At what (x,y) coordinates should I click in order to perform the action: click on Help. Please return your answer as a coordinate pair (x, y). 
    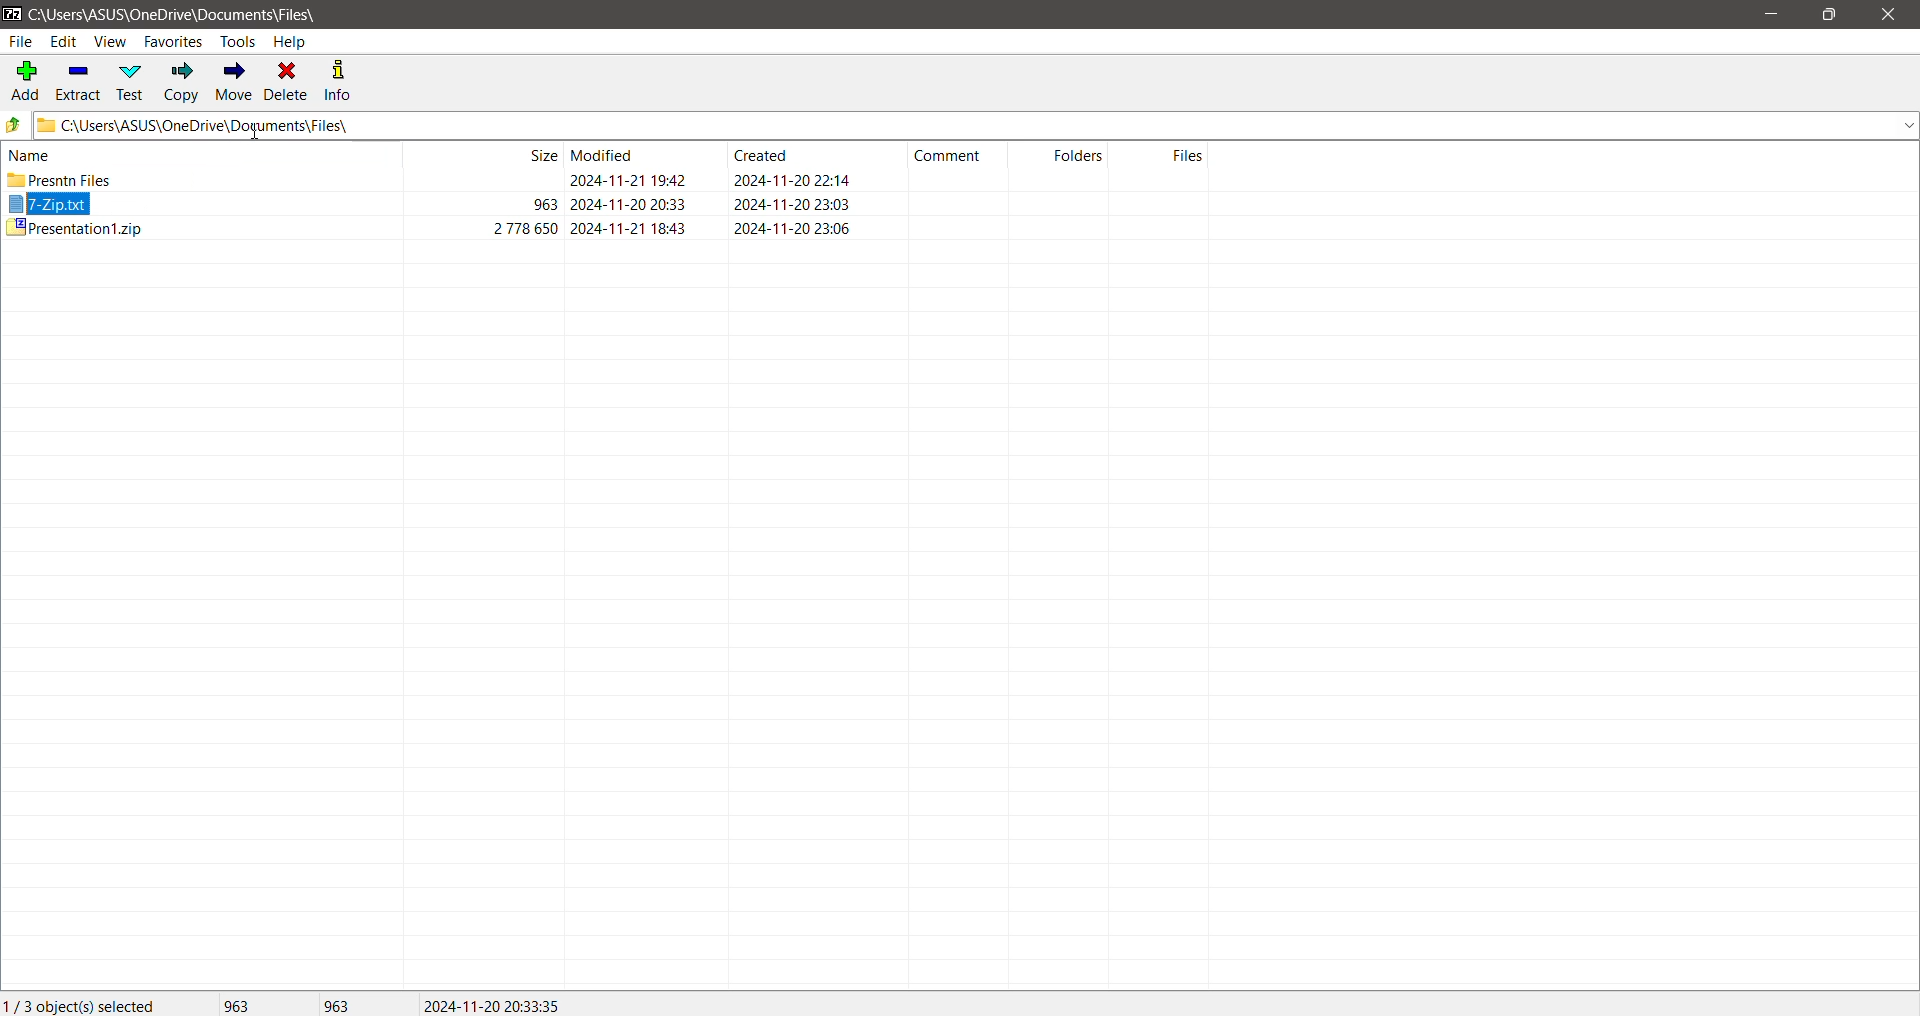
    Looking at the image, I should click on (290, 41).